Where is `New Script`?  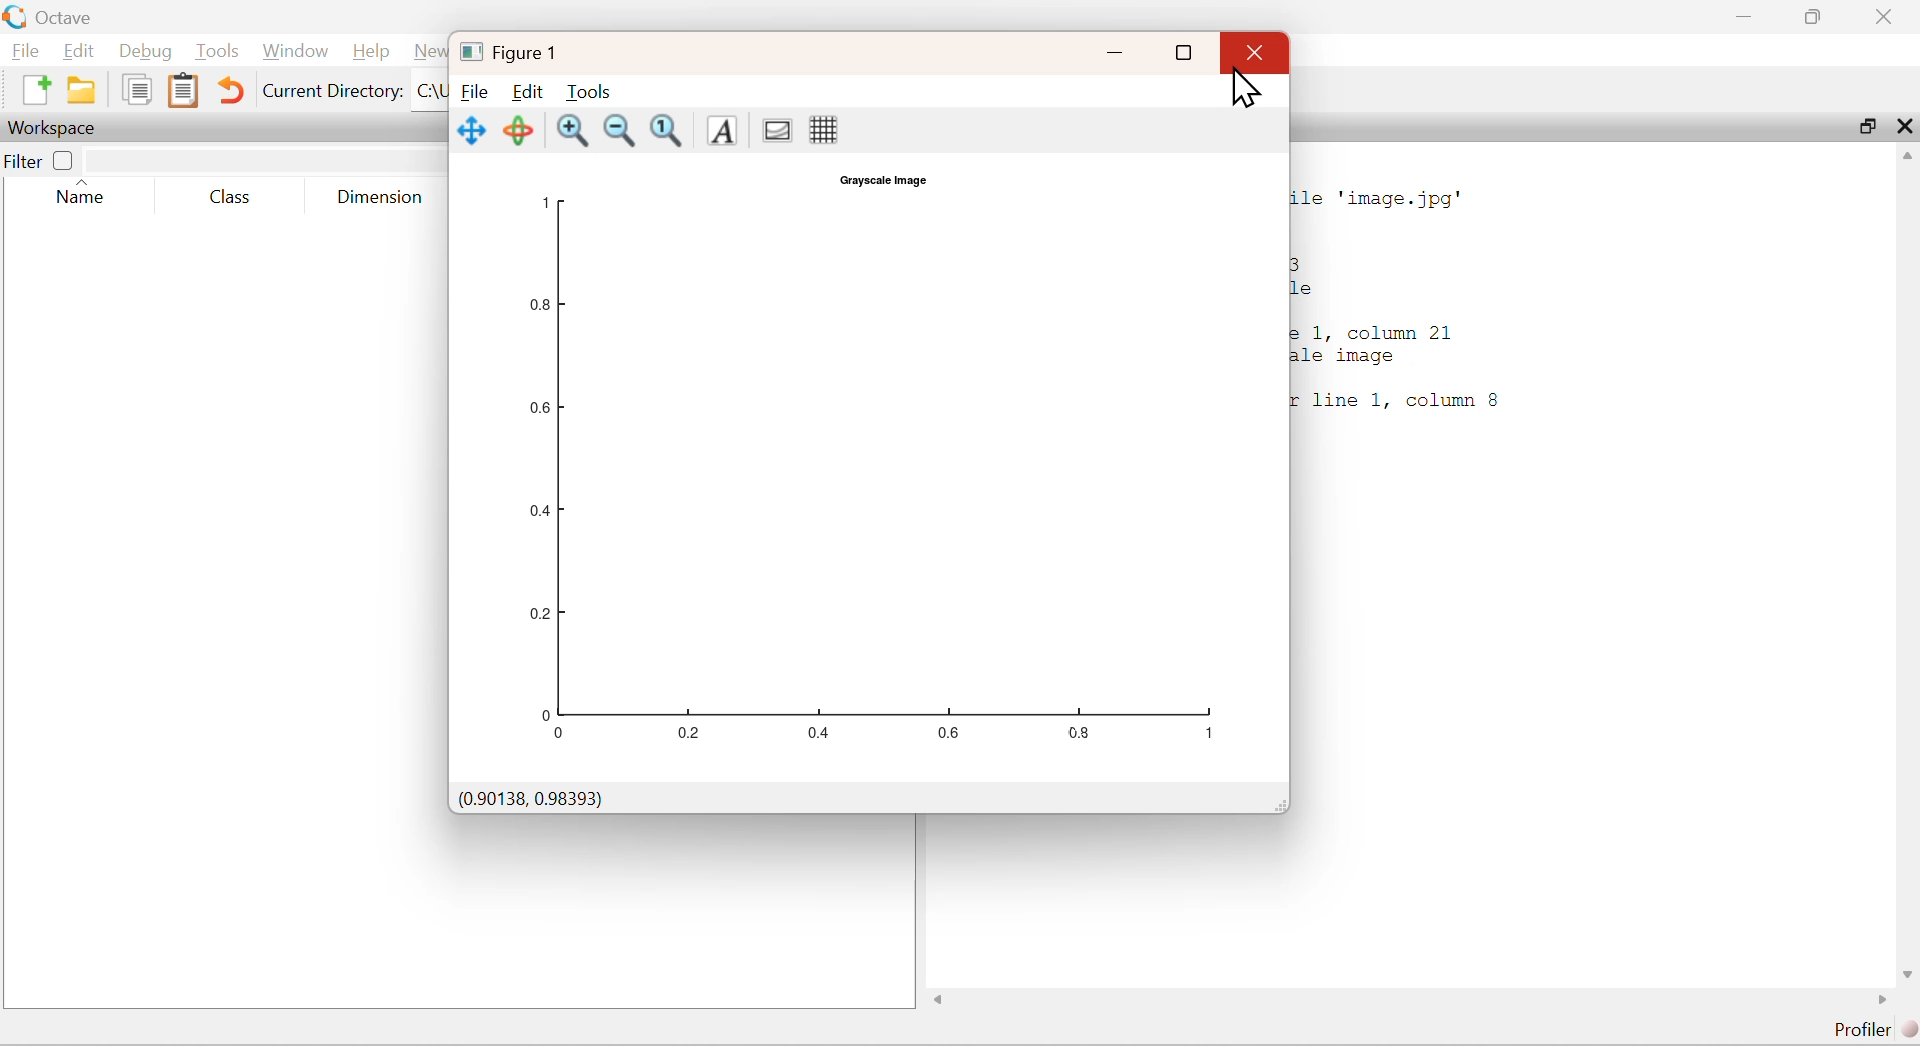
New Script is located at coordinates (32, 89).